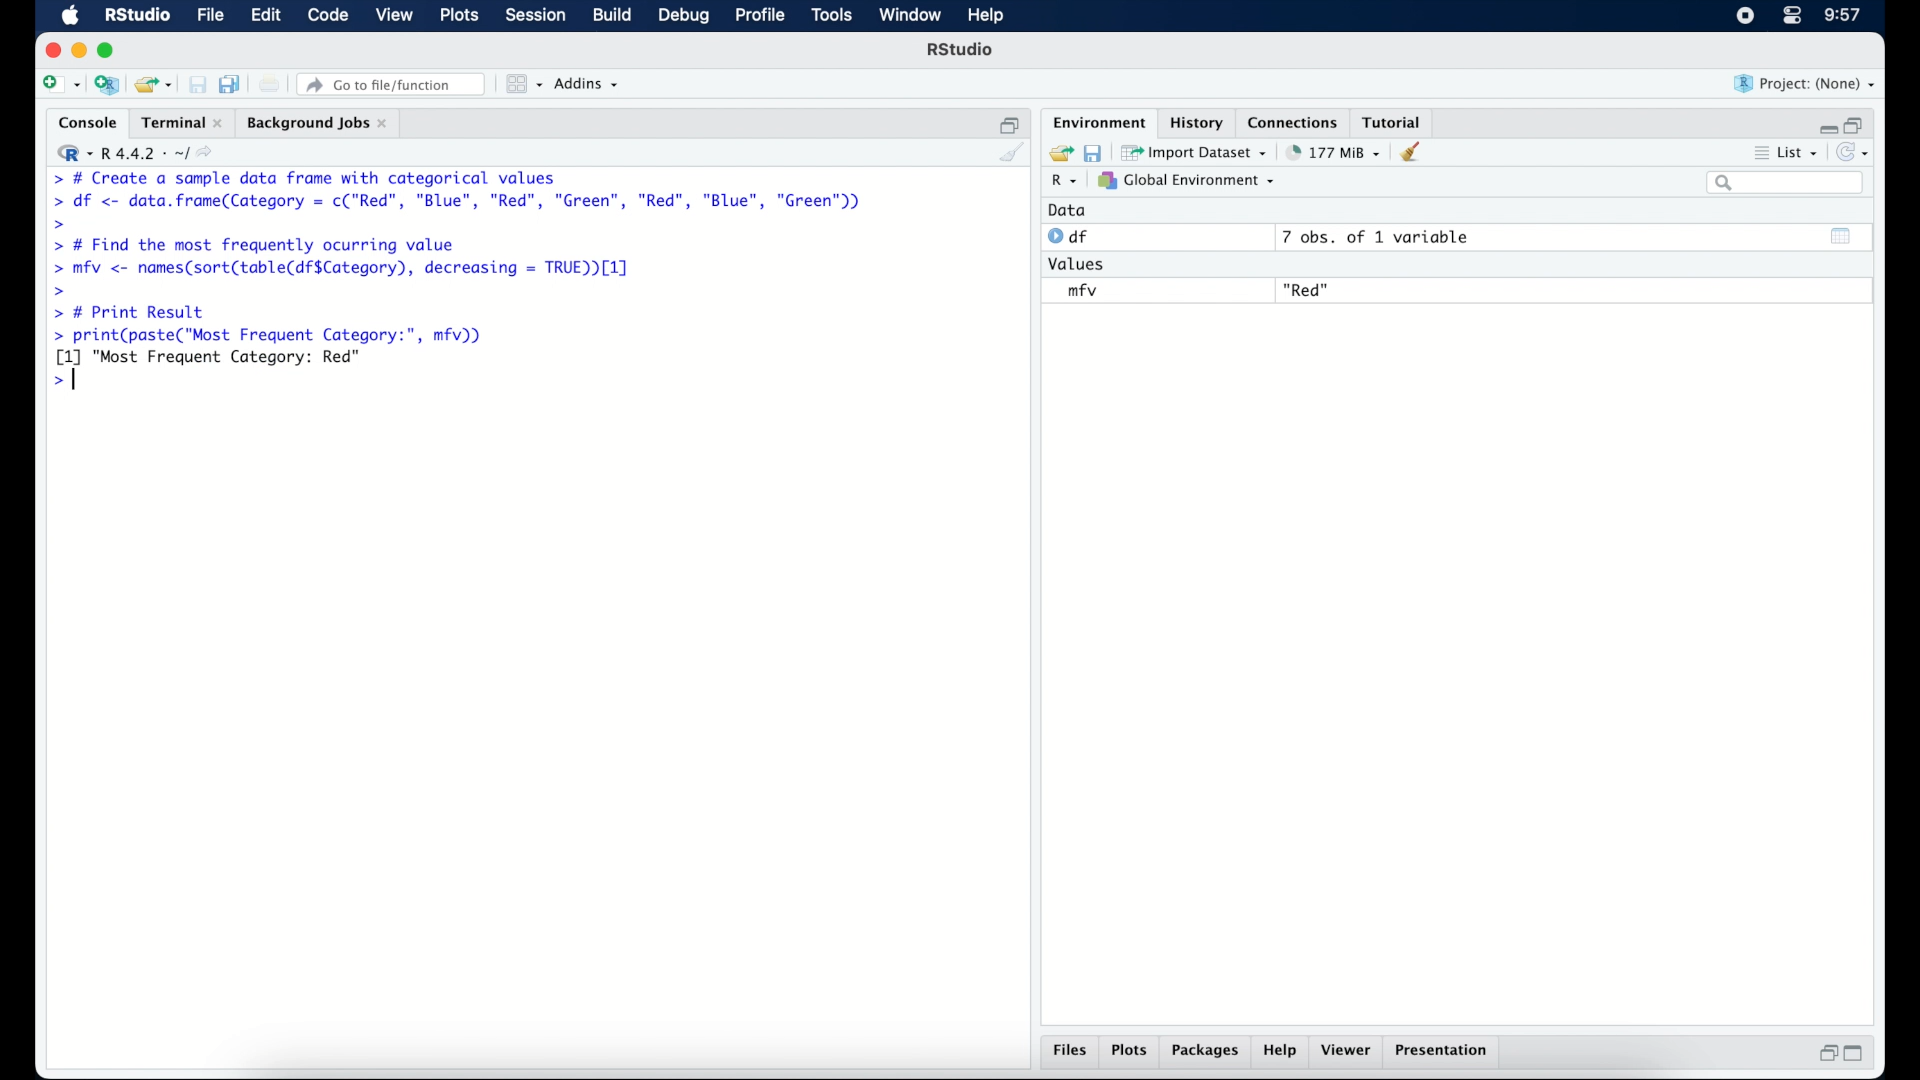  What do you see at coordinates (1801, 151) in the screenshot?
I see `list` at bounding box center [1801, 151].